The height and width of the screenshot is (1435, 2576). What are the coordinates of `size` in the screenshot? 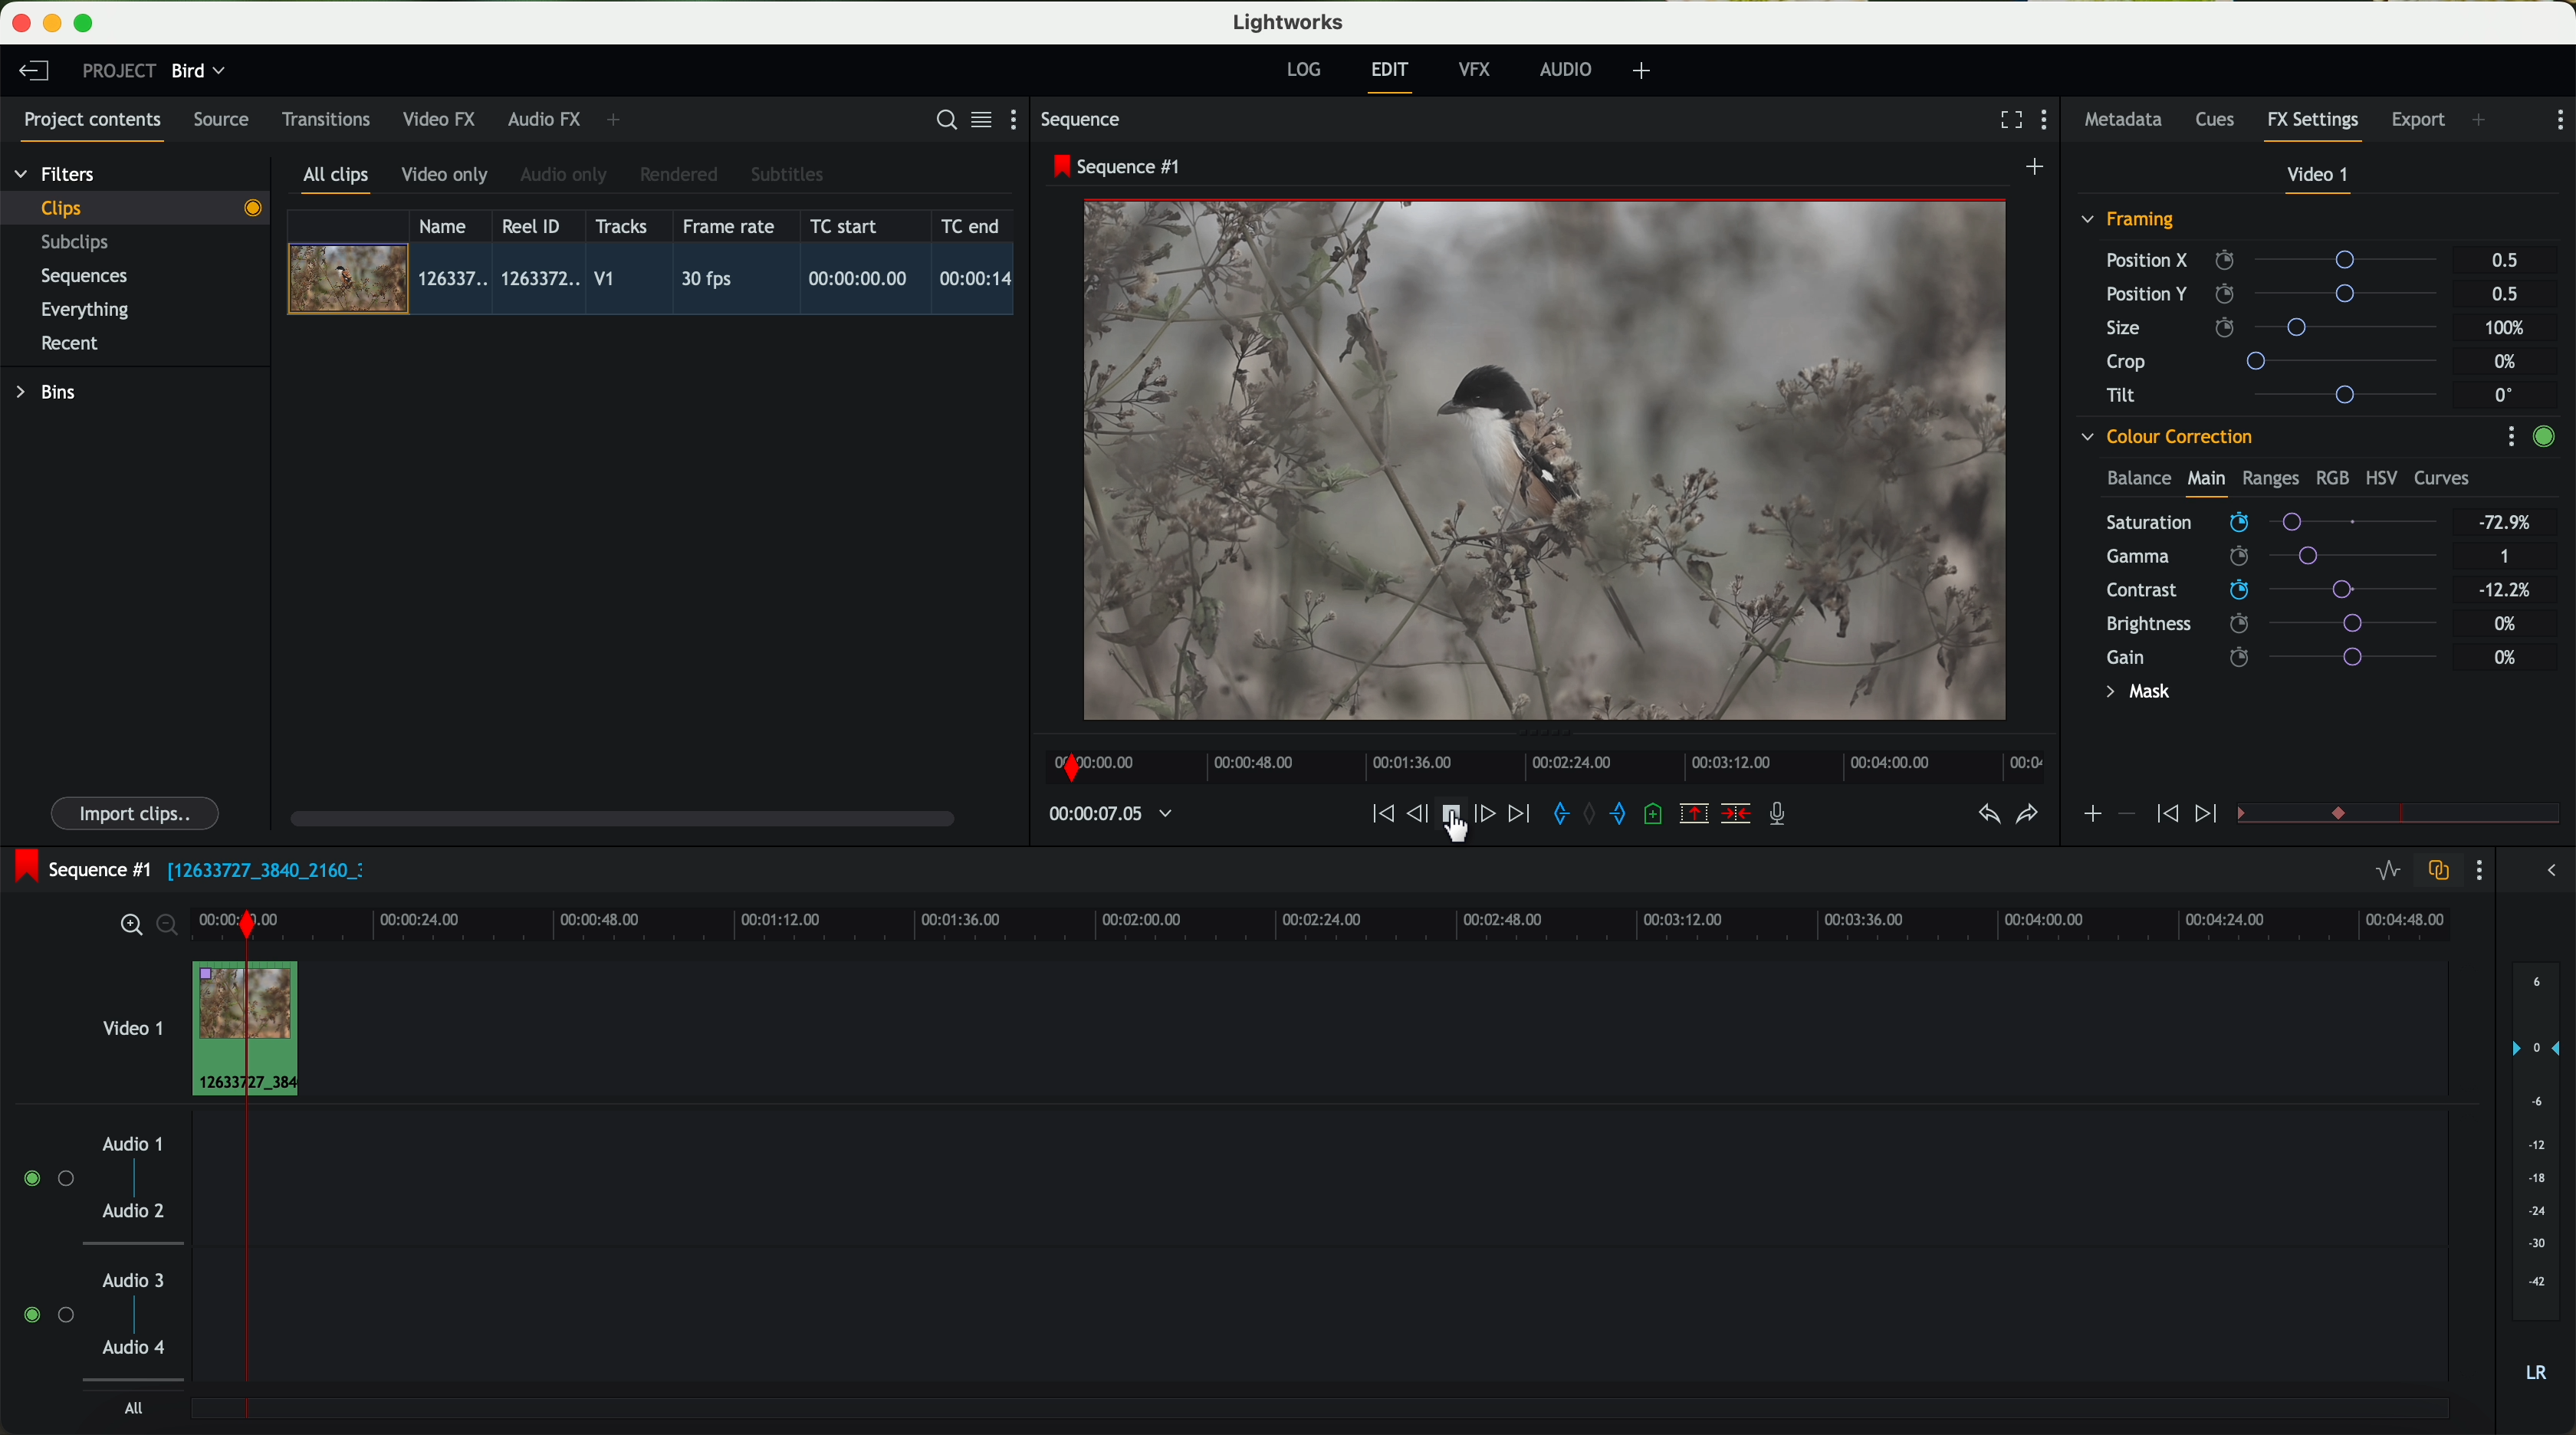 It's located at (2277, 328).